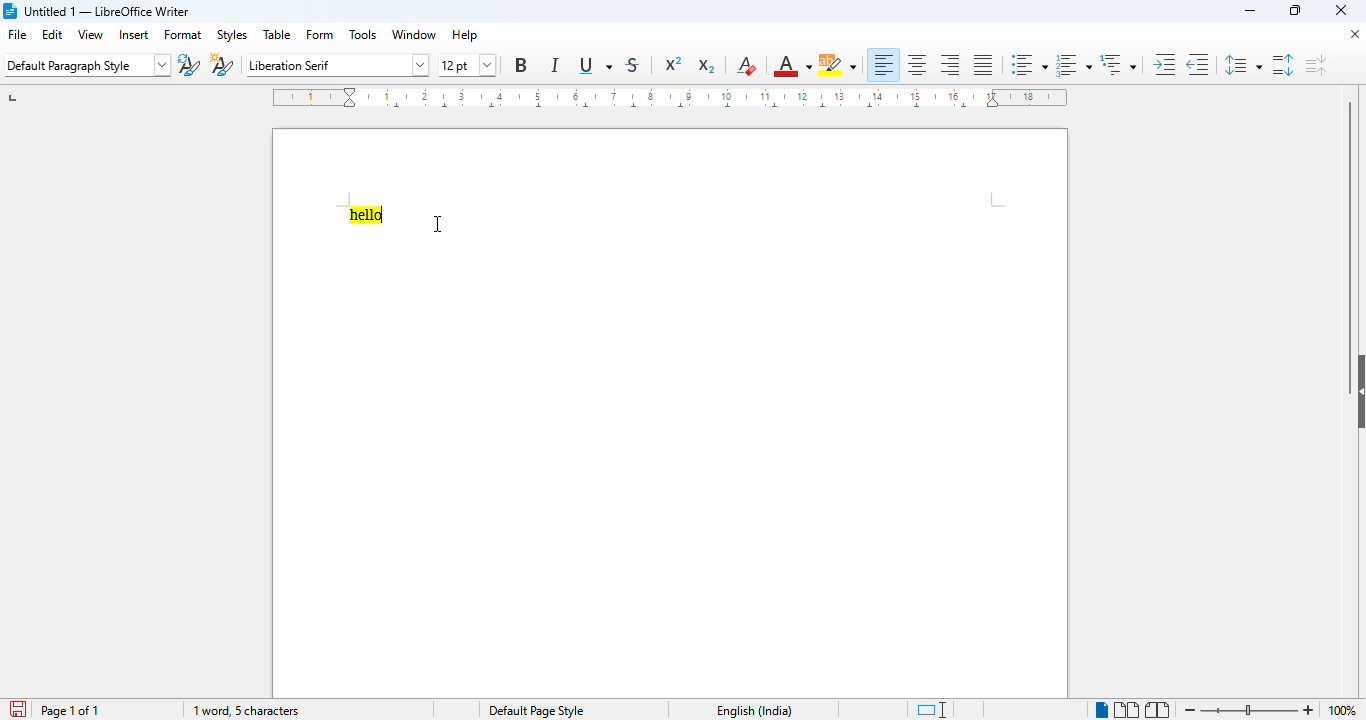 Image resolution: width=1366 pixels, height=720 pixels. What do you see at coordinates (1316, 65) in the screenshot?
I see `decrease paragraph spacing` at bounding box center [1316, 65].